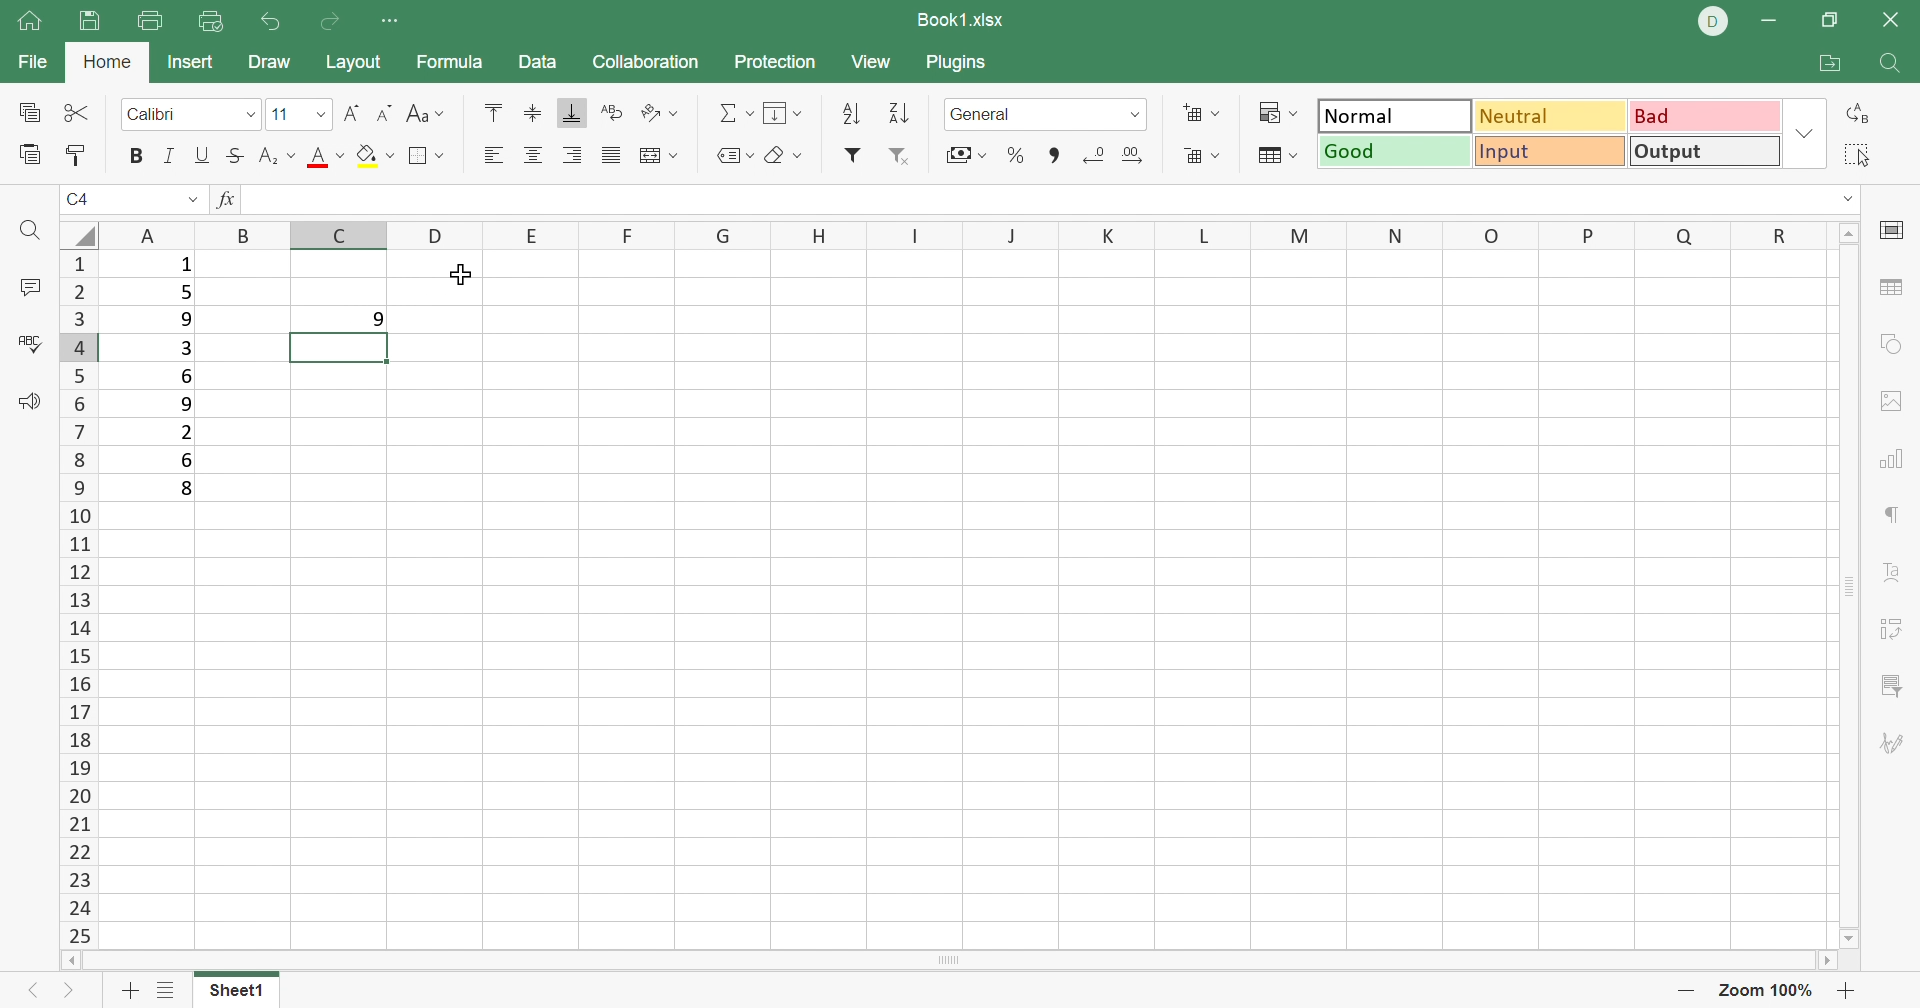  Describe the element at coordinates (387, 114) in the screenshot. I see `Decrement font size` at that location.